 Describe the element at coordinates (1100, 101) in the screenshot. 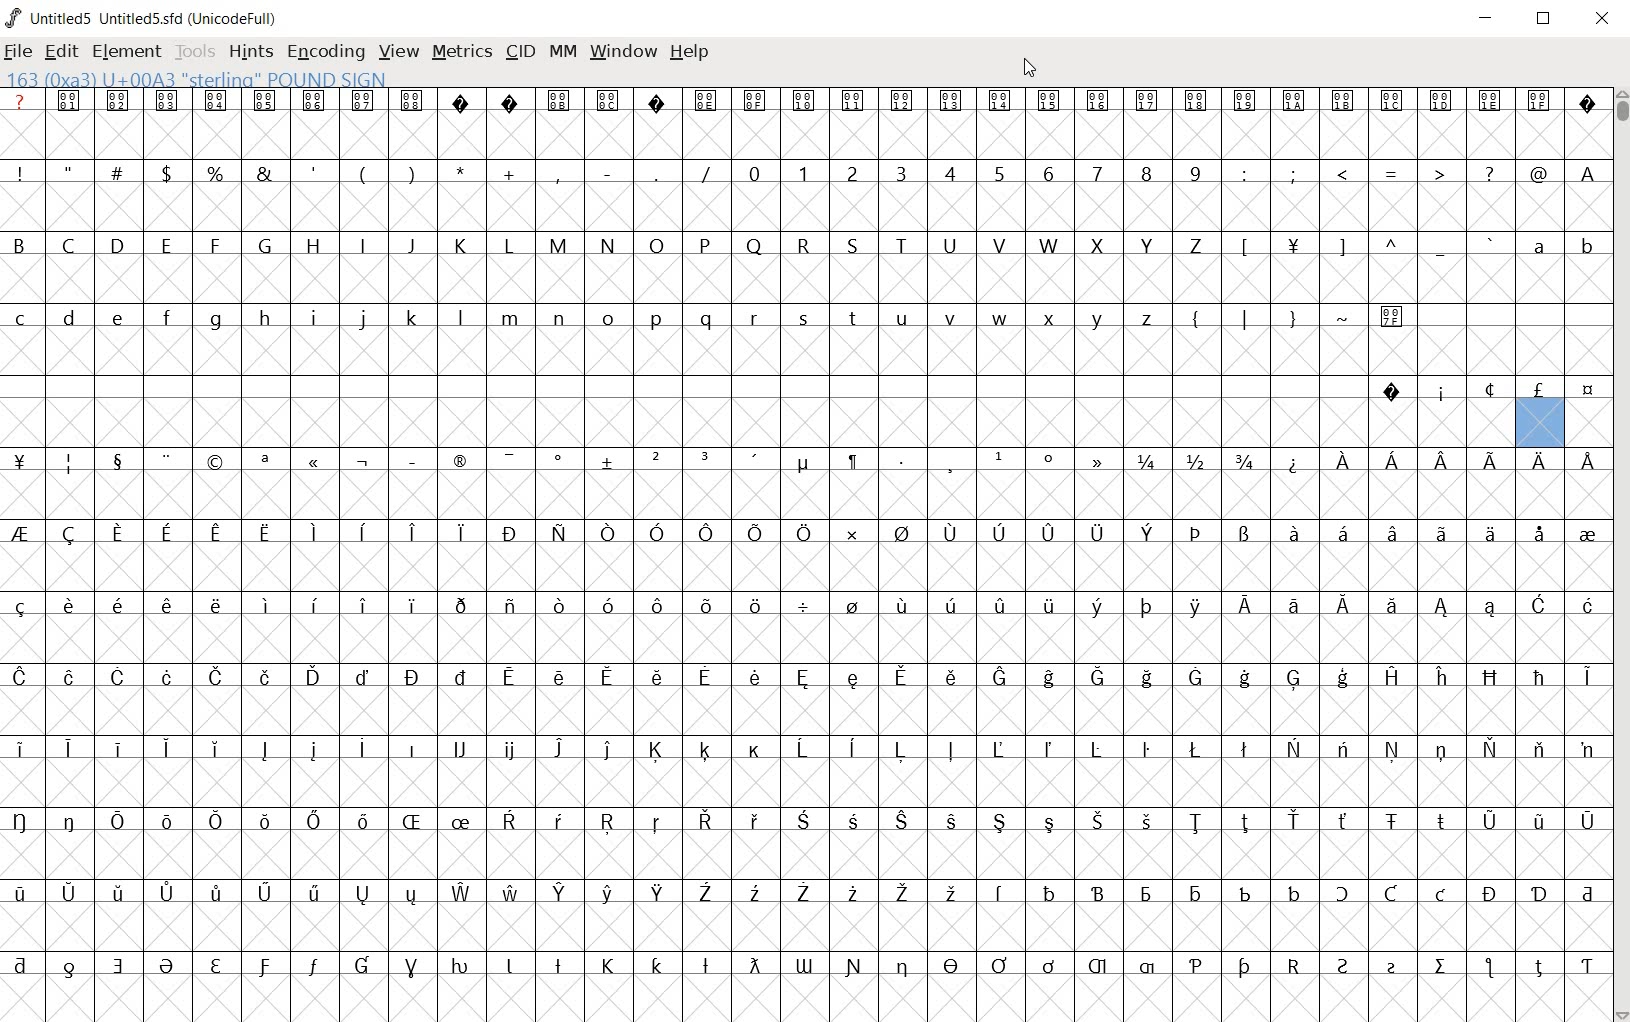

I see `Symbol` at that location.